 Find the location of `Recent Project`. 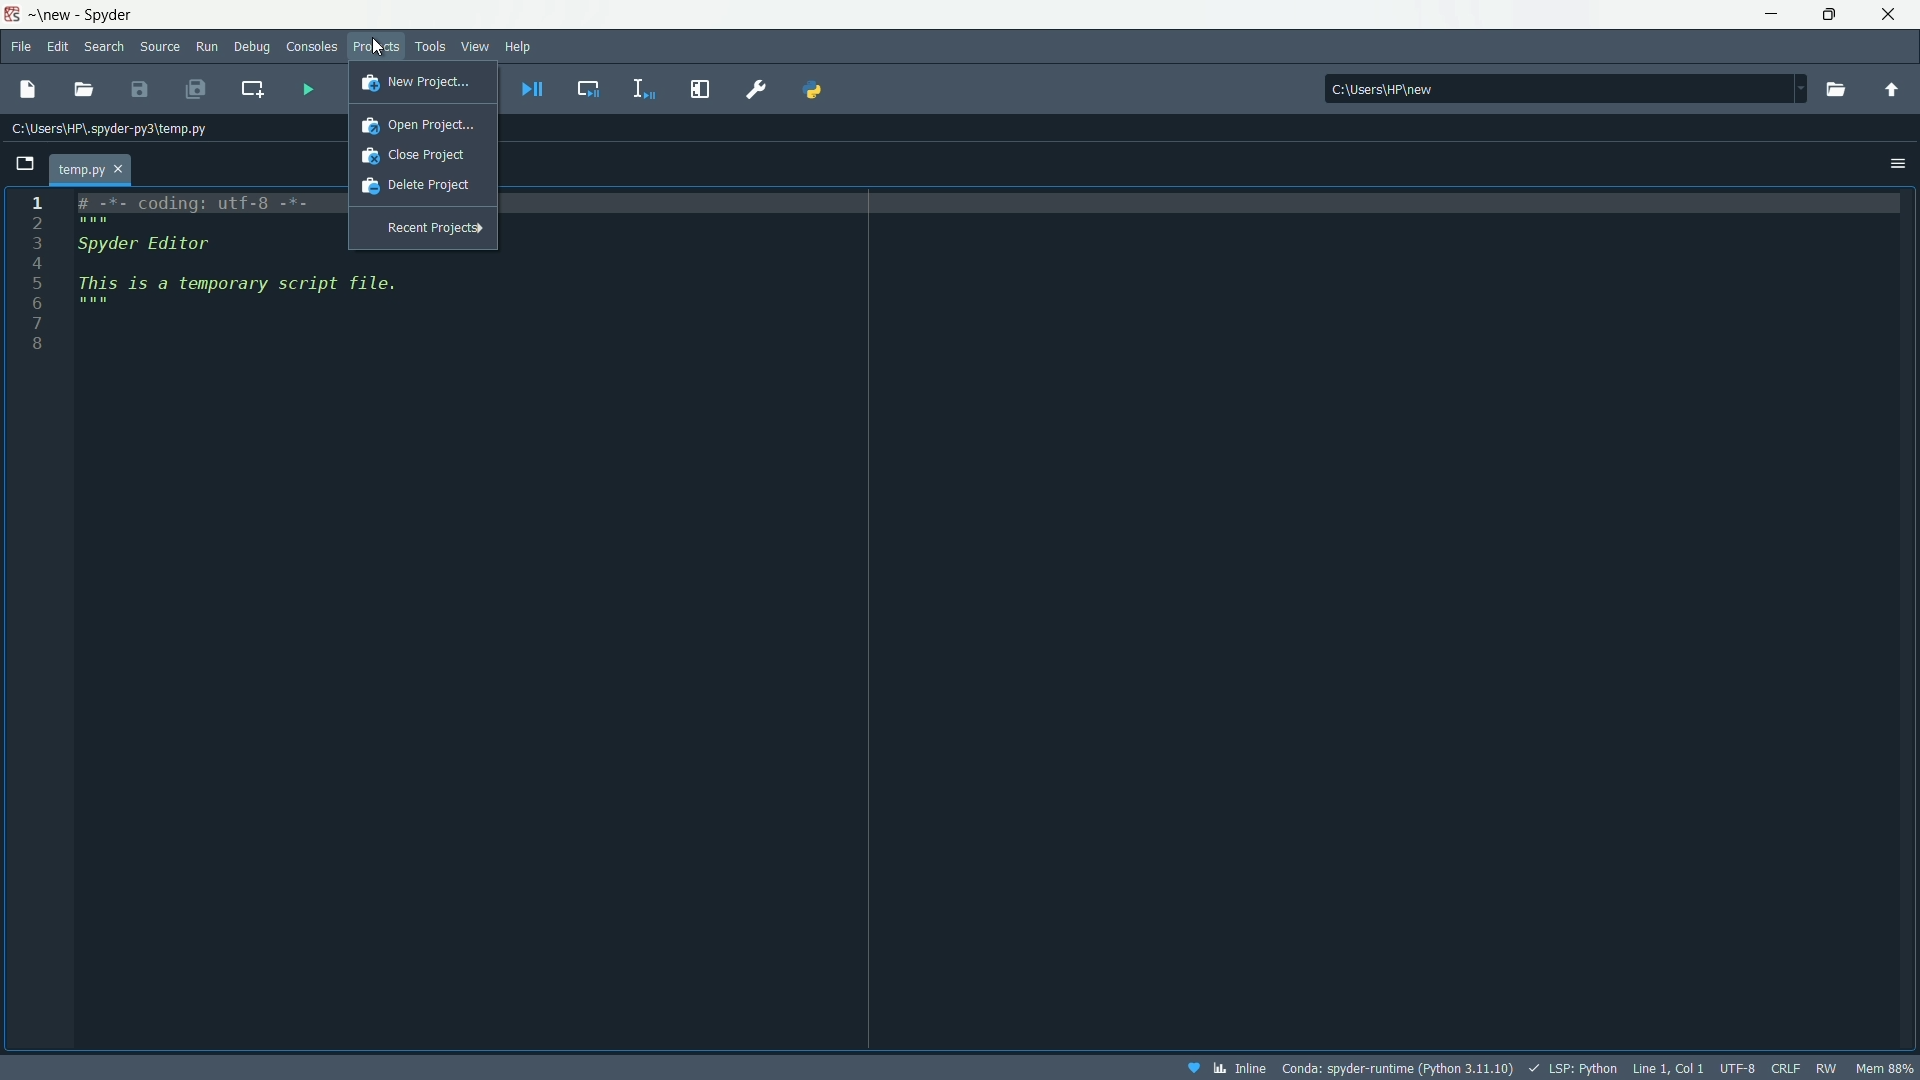

Recent Project is located at coordinates (427, 230).